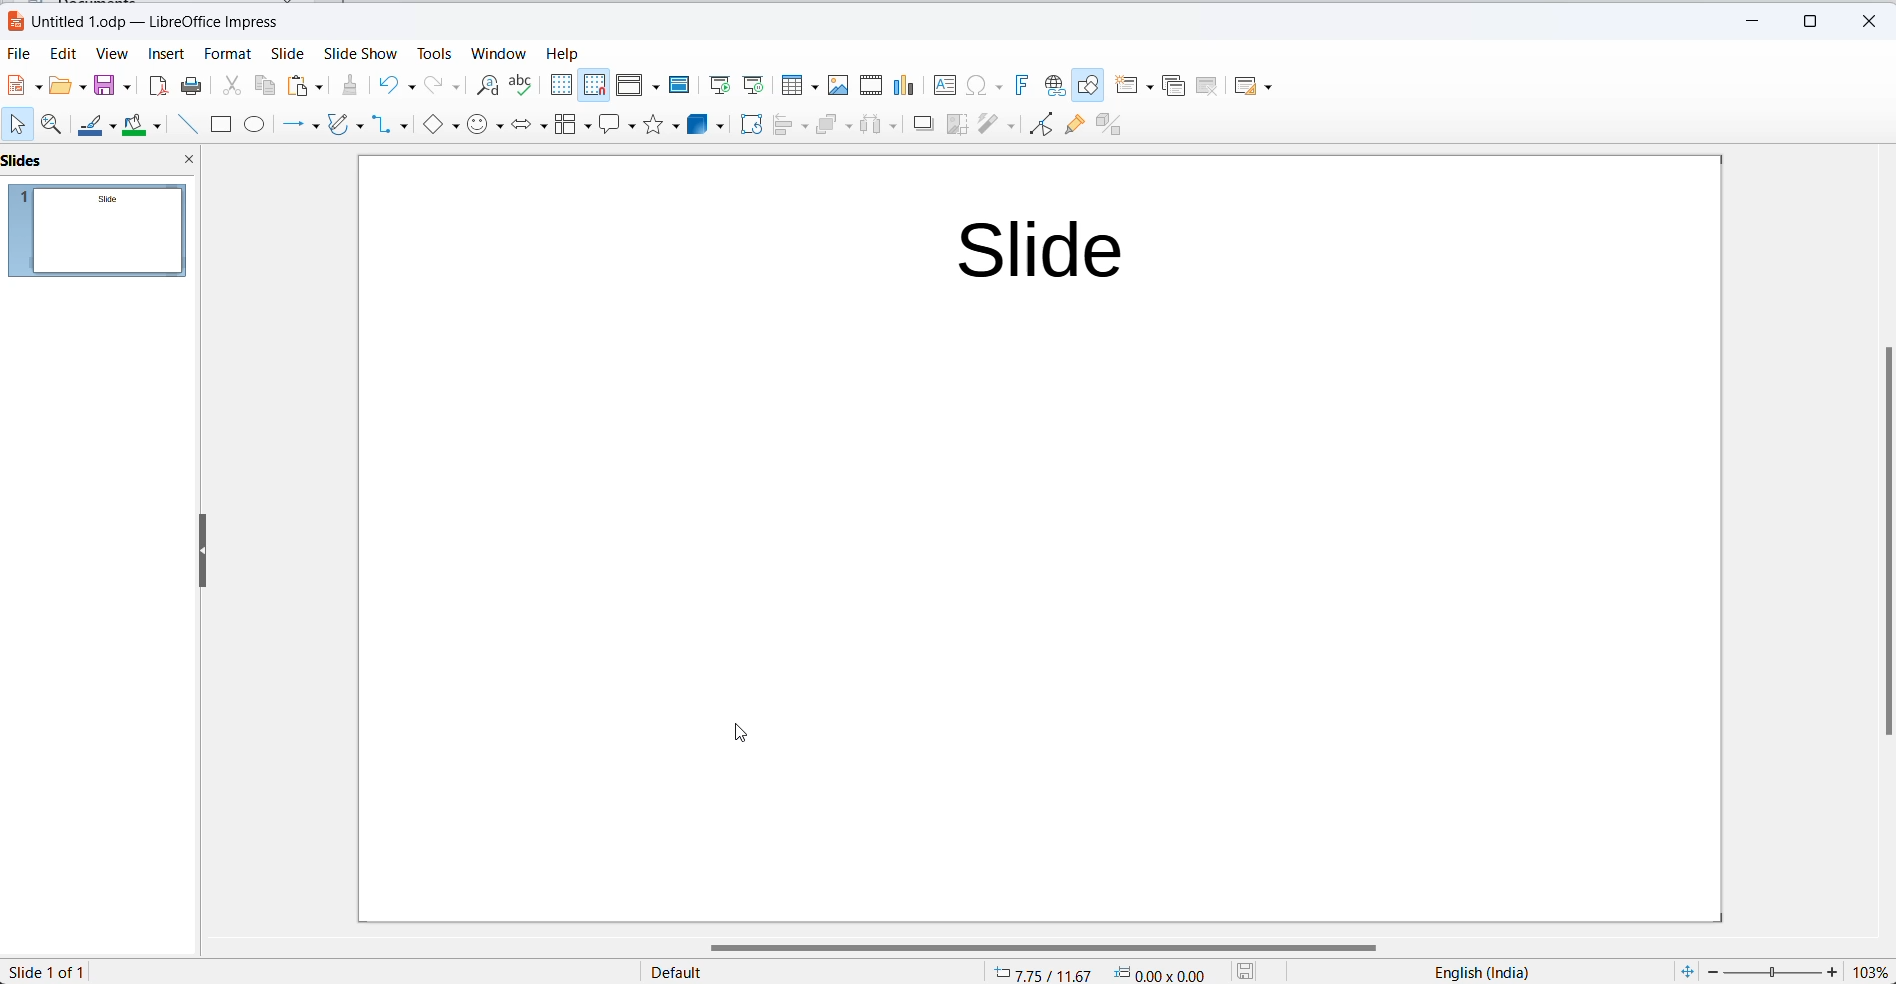 The height and width of the screenshot is (984, 1896). I want to click on minimize, so click(1750, 25).